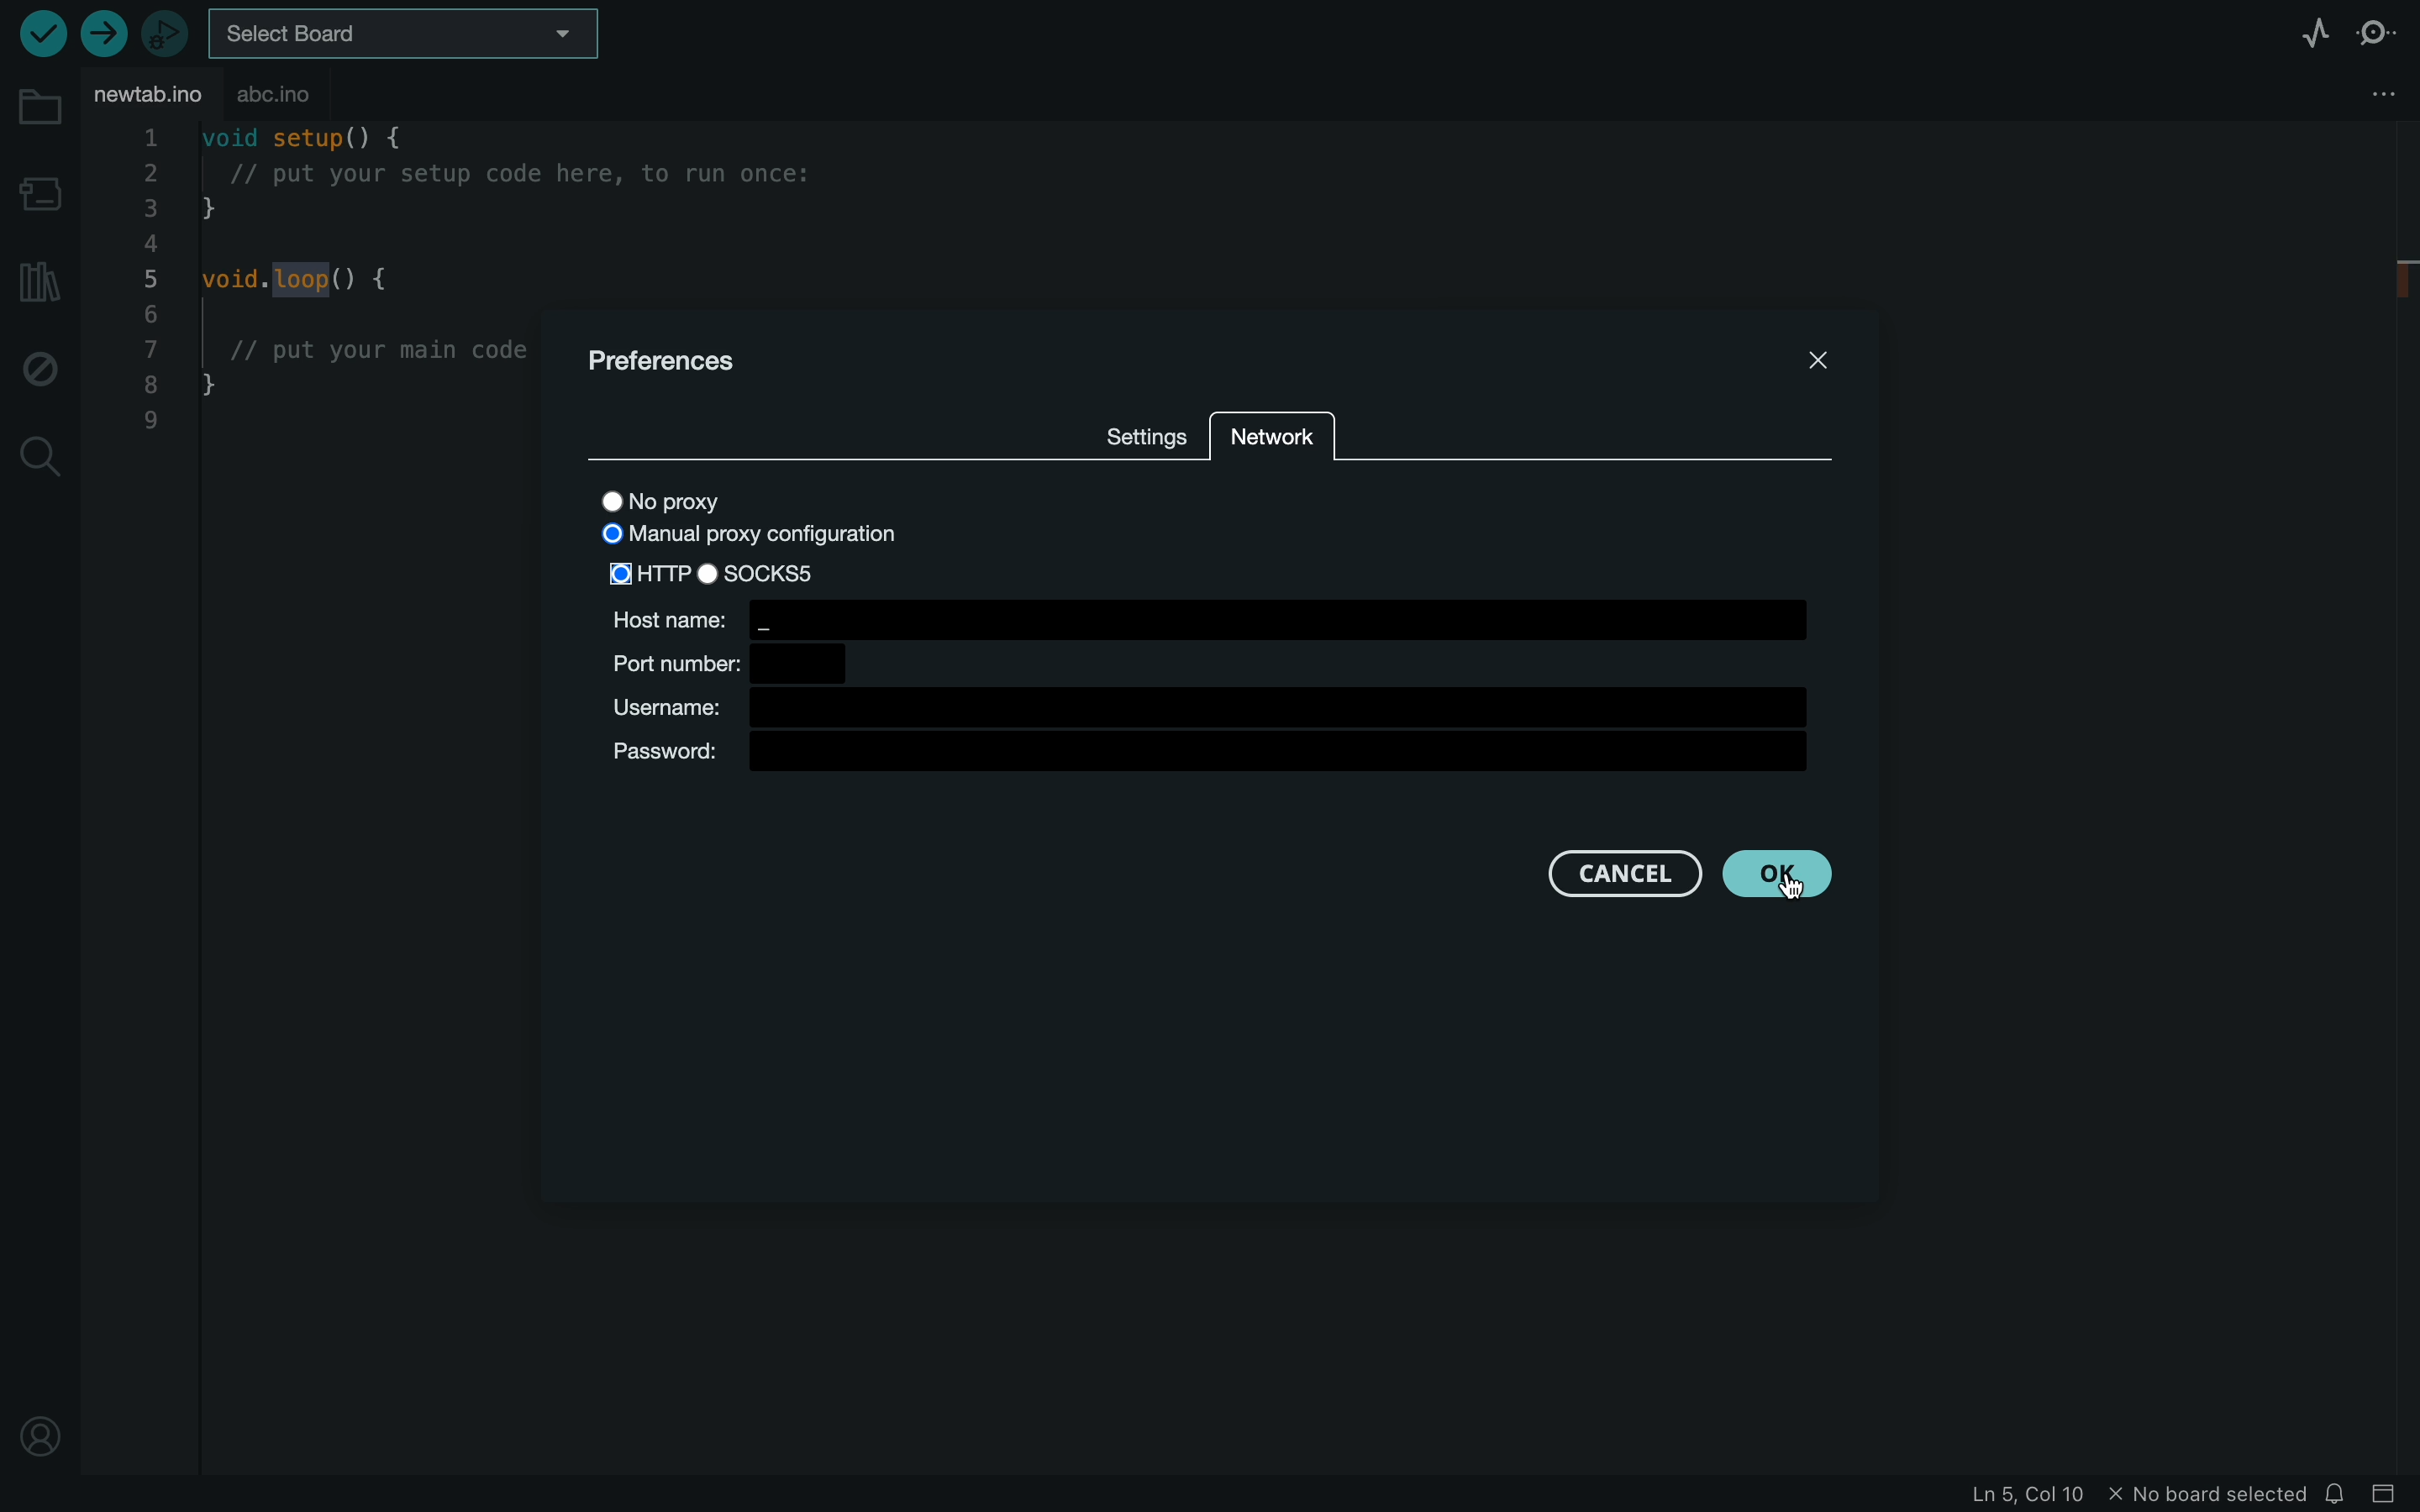 This screenshot has height=1512, width=2420. Describe the element at coordinates (2366, 92) in the screenshot. I see `file setting` at that location.